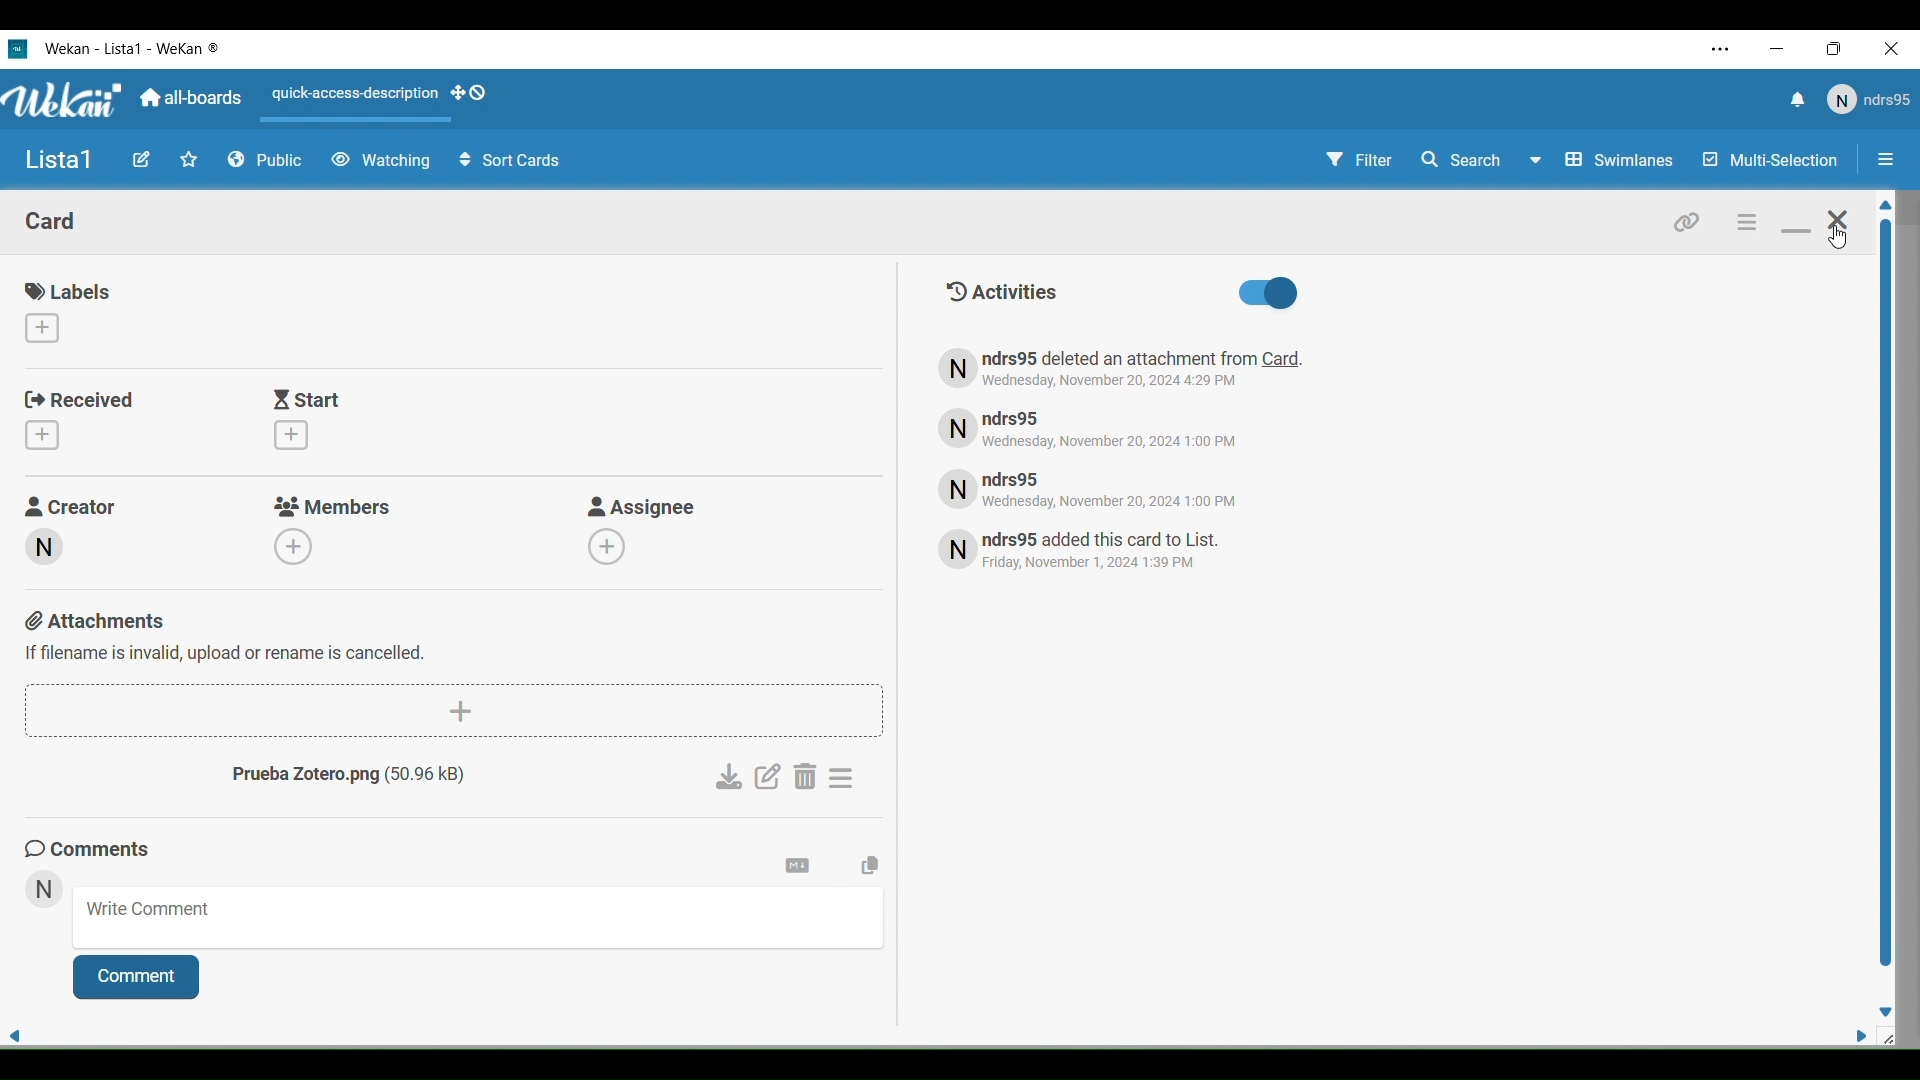 This screenshot has width=1920, height=1080. Describe the element at coordinates (1267, 294) in the screenshot. I see `Activities toggle` at that location.